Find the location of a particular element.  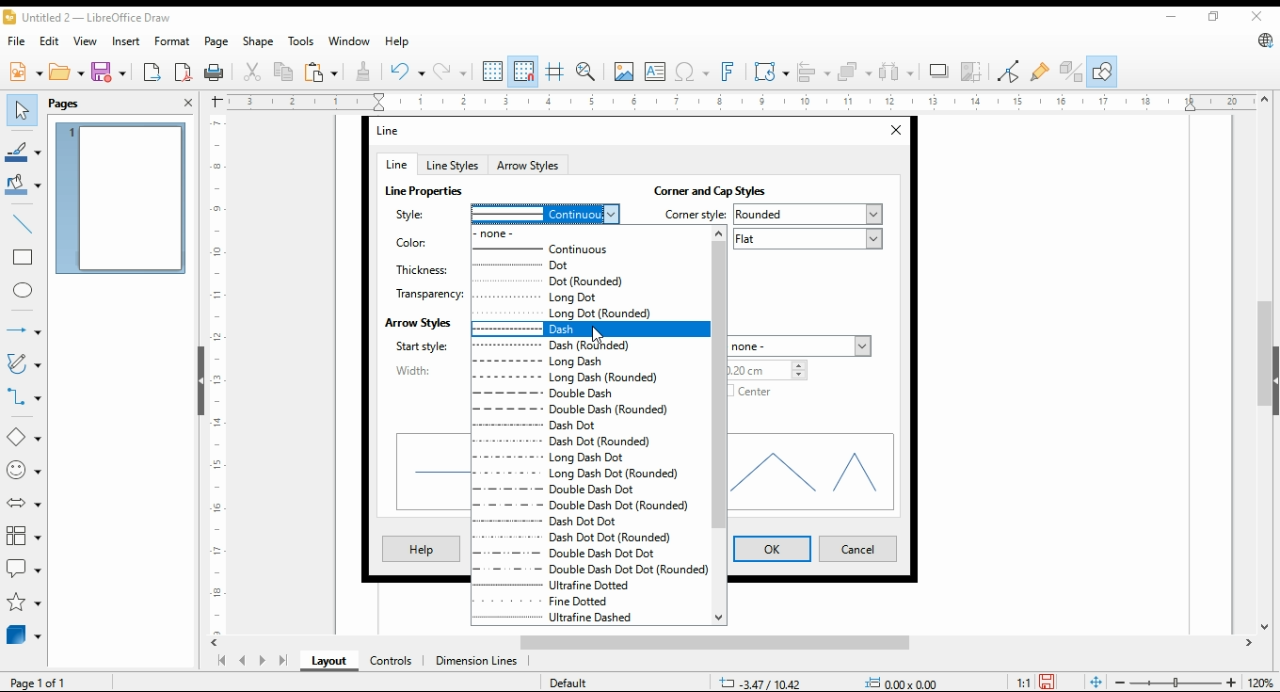

3D objects is located at coordinates (25, 634).